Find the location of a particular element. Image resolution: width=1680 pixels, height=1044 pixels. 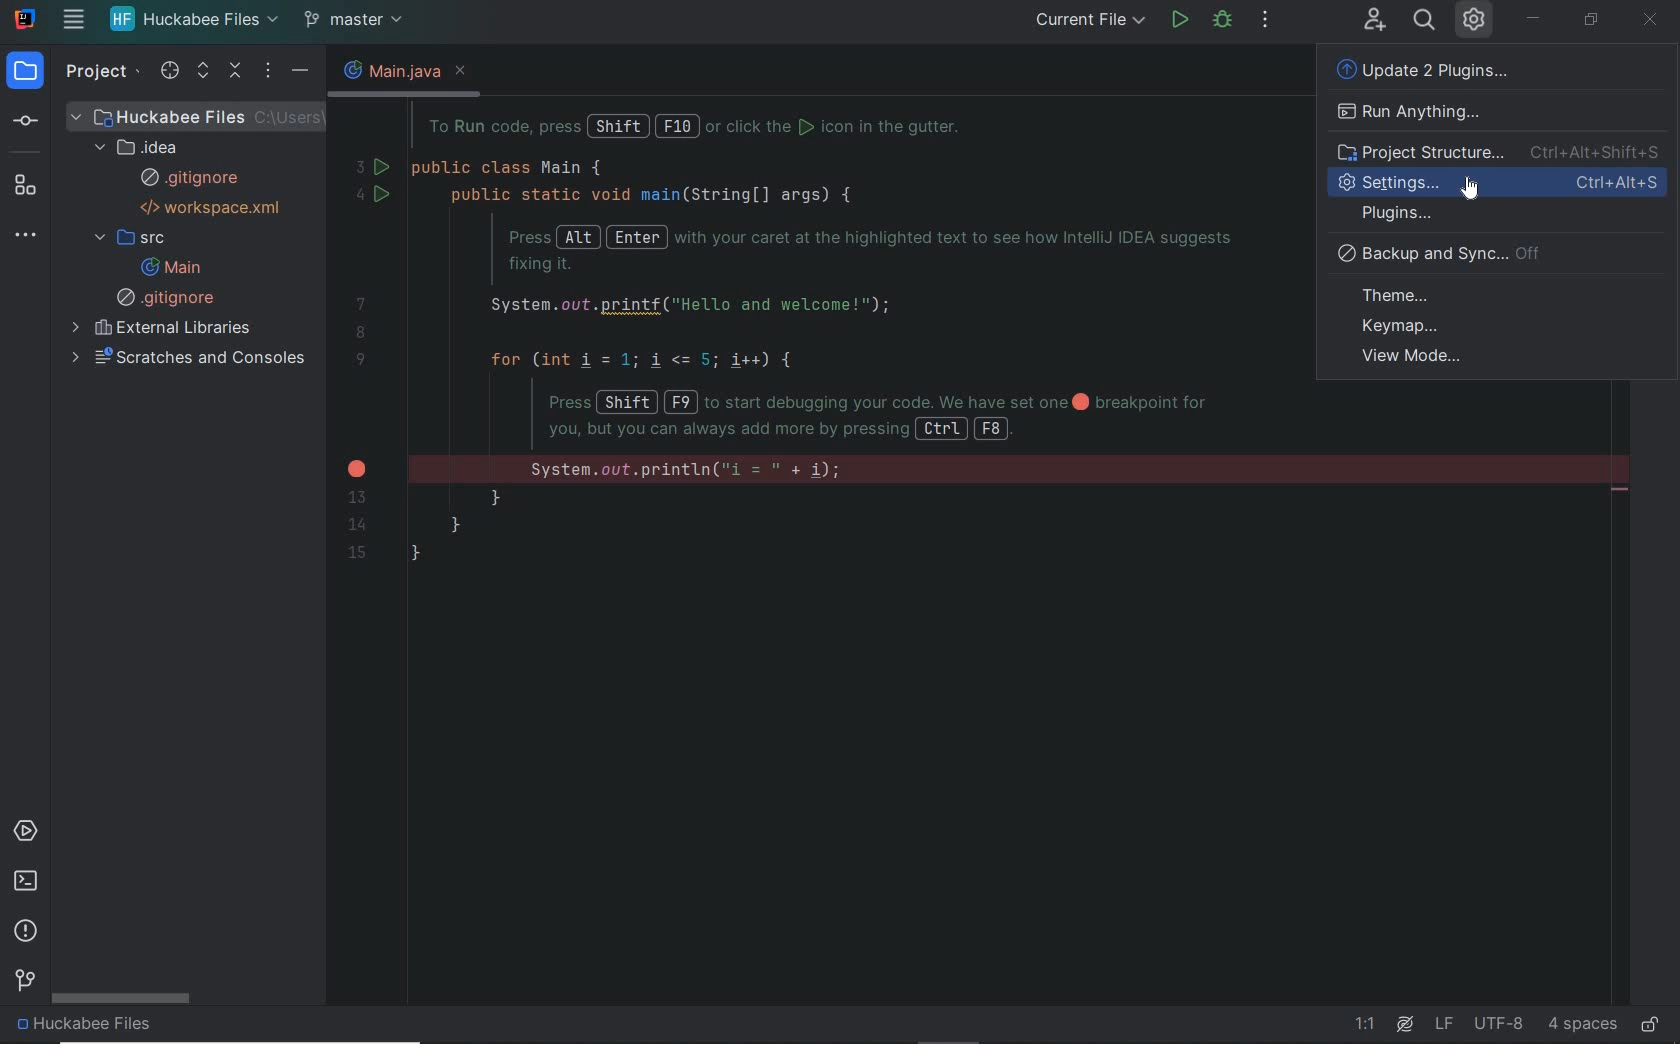

plugins is located at coordinates (1503, 215).